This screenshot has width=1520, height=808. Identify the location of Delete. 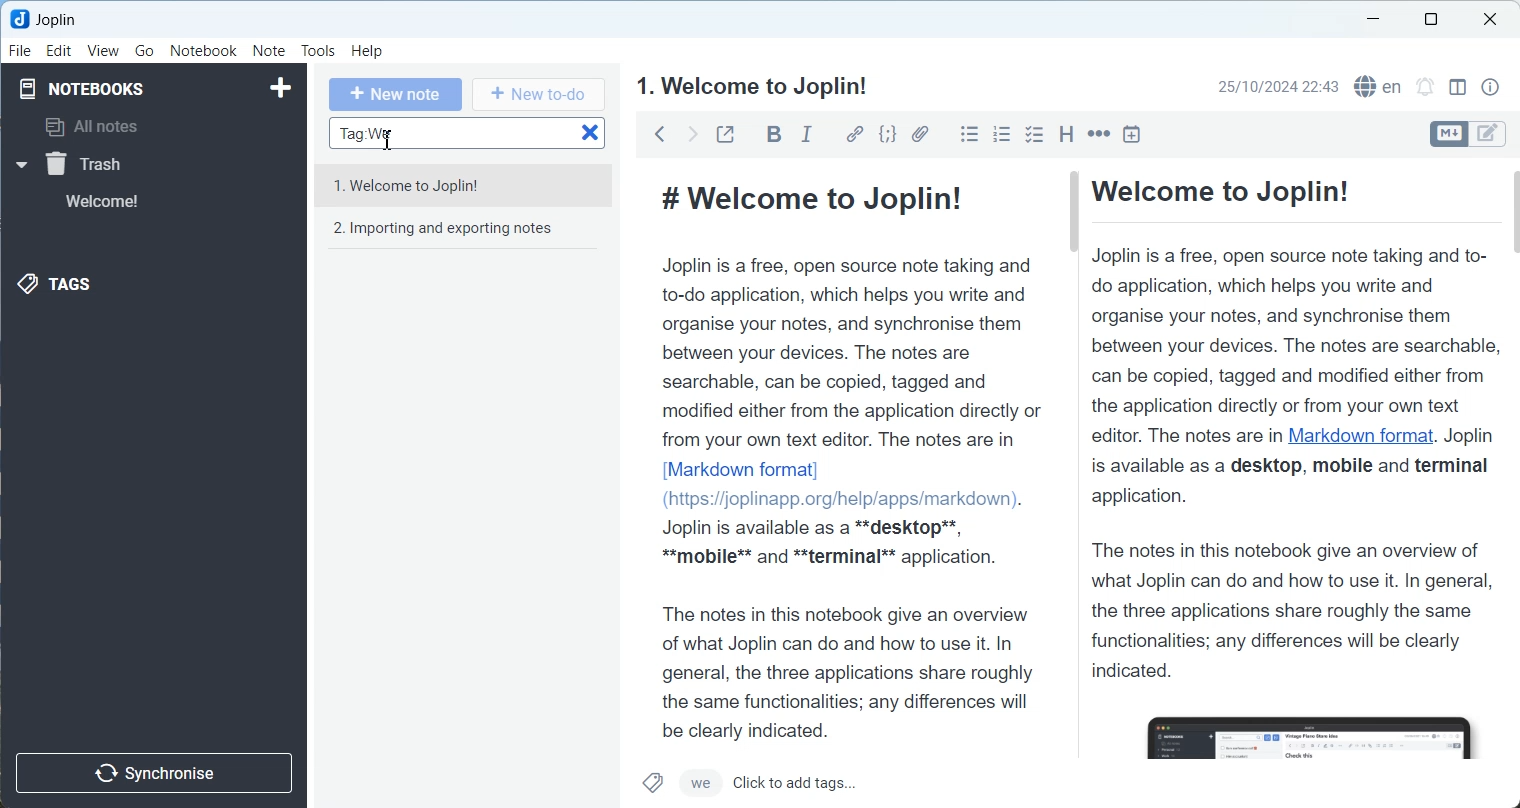
(590, 132).